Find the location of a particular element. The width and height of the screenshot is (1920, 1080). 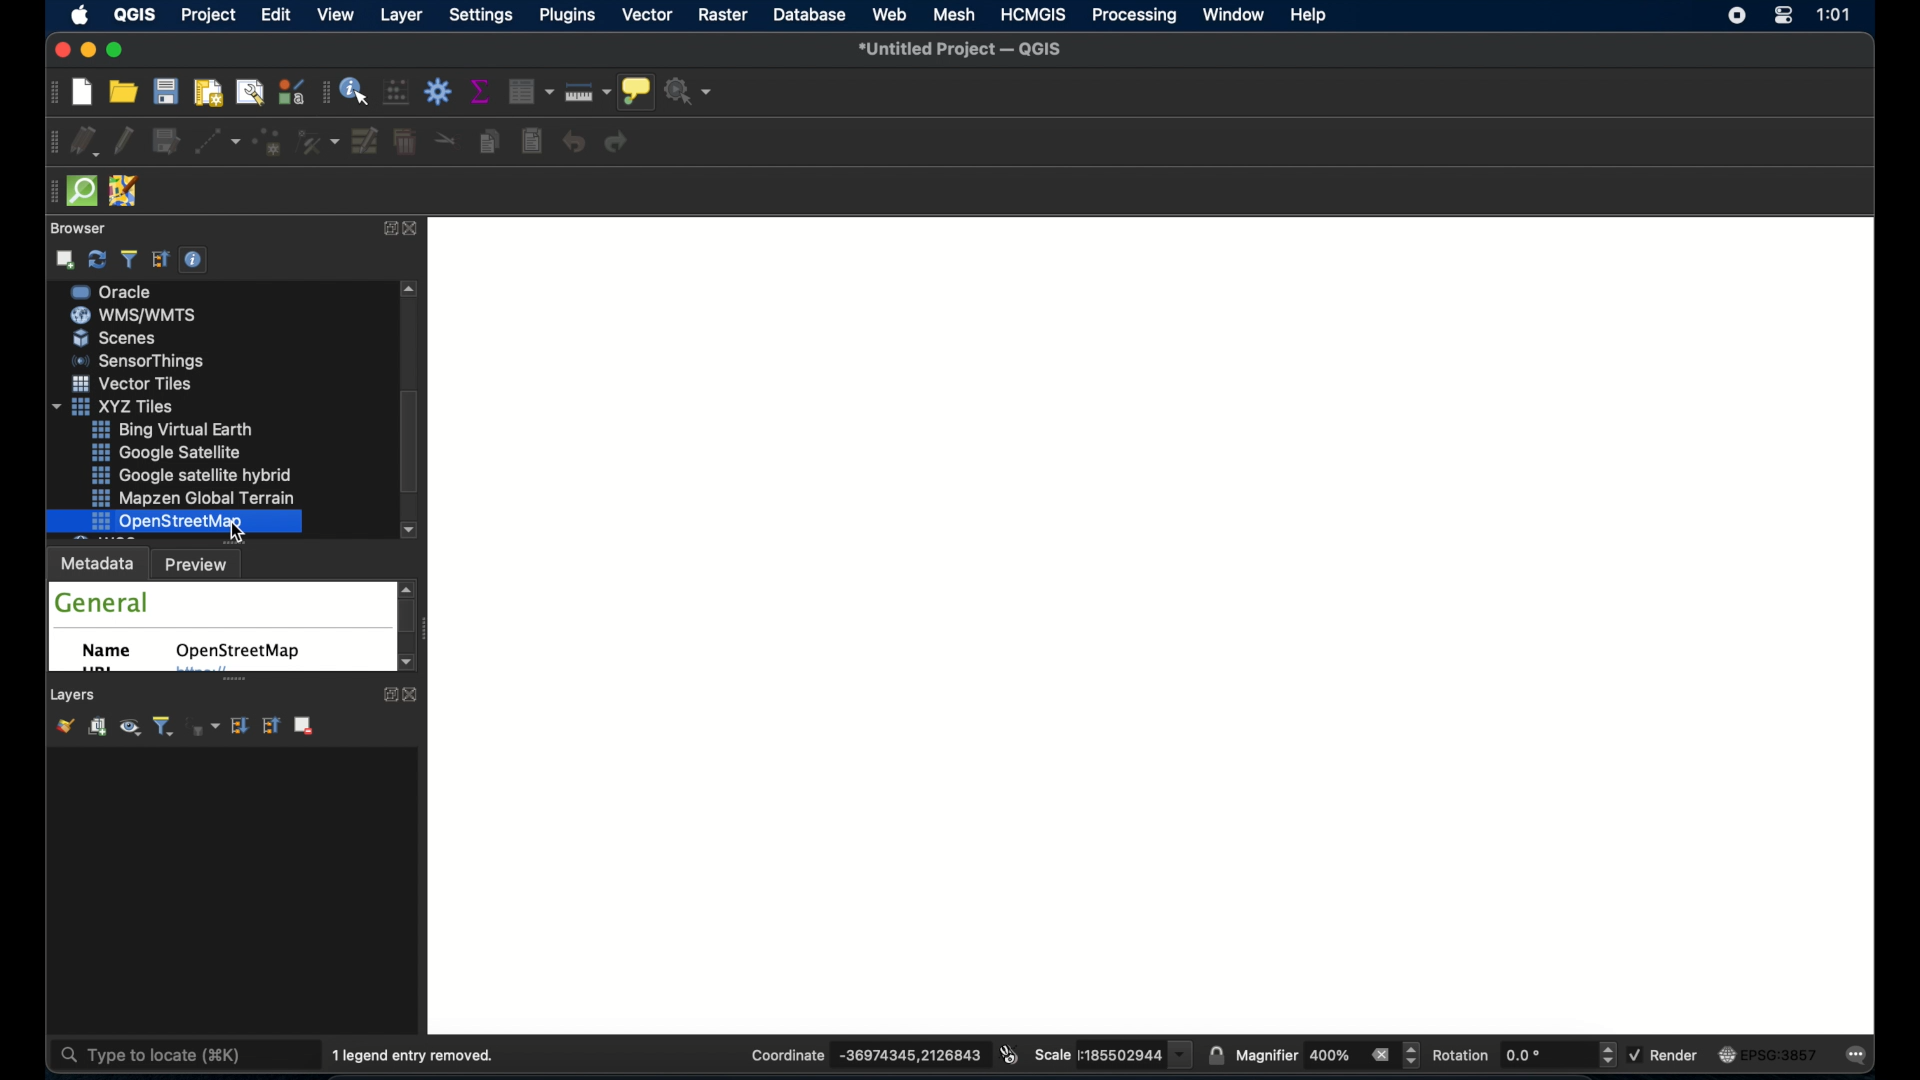

undo is located at coordinates (573, 143).